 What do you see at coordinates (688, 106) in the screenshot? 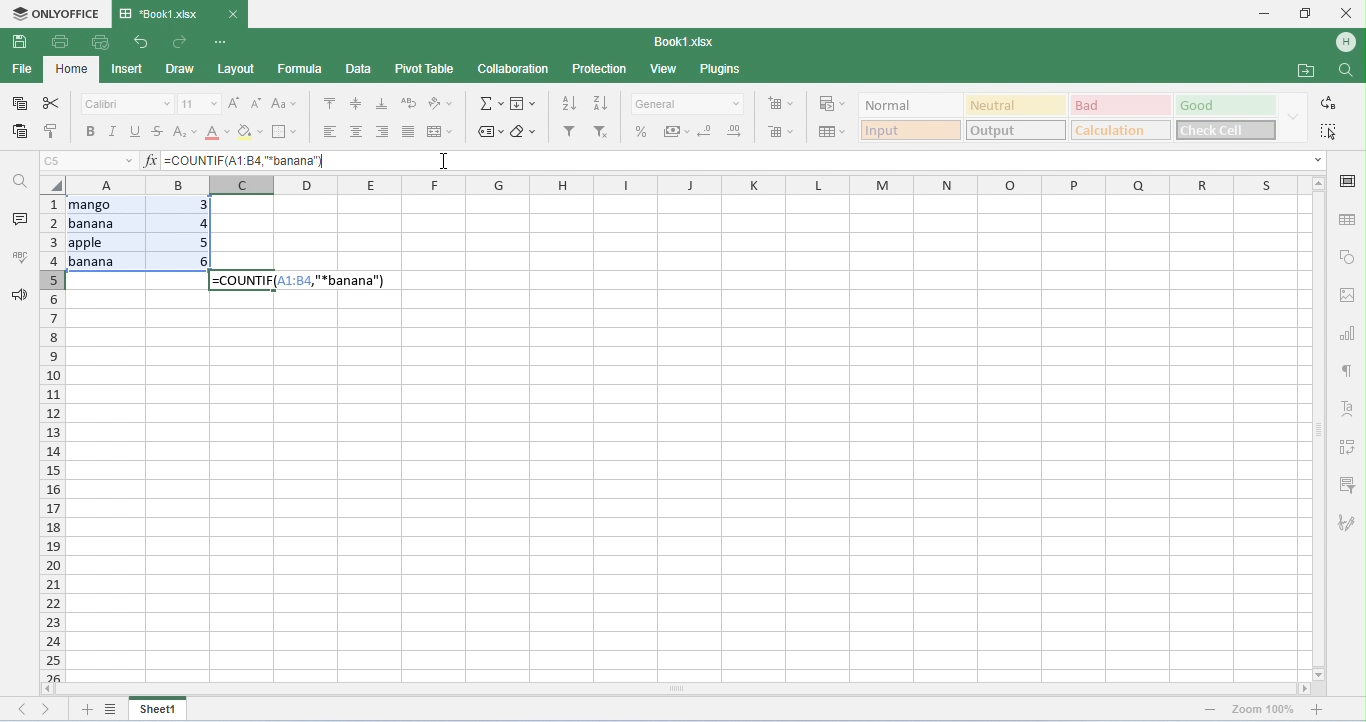
I see `number format` at bounding box center [688, 106].